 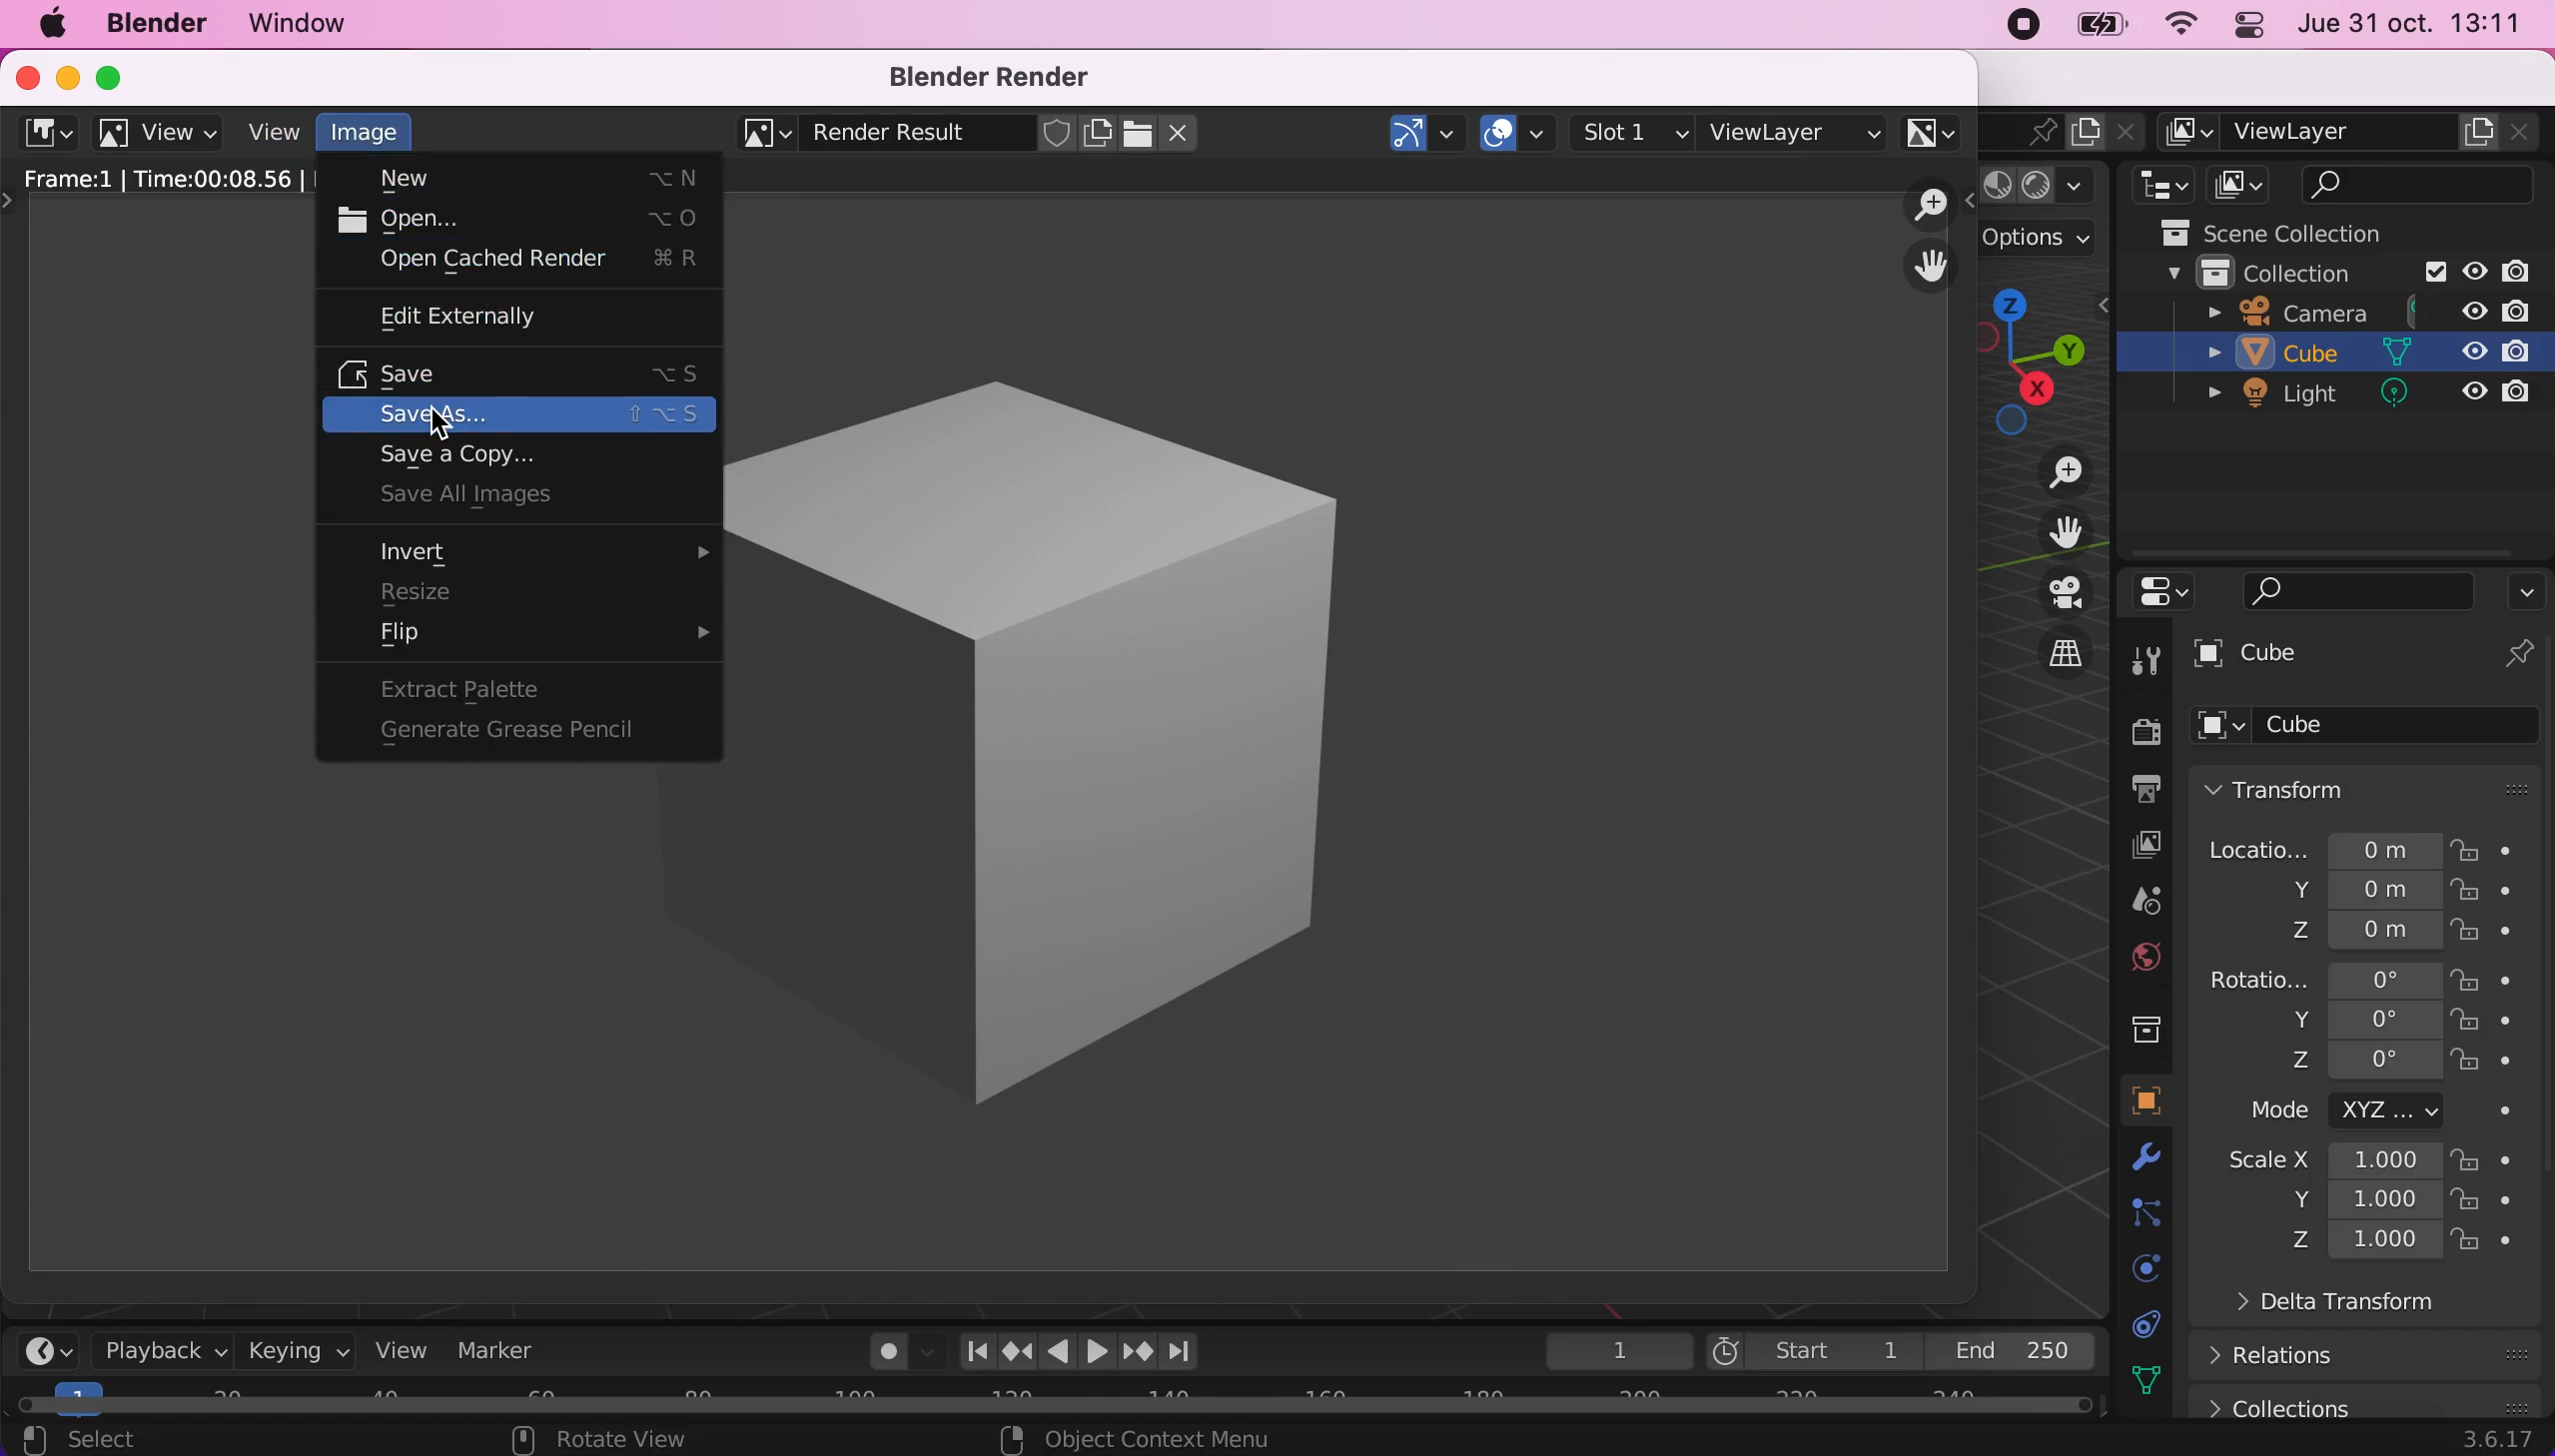 What do you see at coordinates (2157, 184) in the screenshot?
I see `editor type` at bounding box center [2157, 184].